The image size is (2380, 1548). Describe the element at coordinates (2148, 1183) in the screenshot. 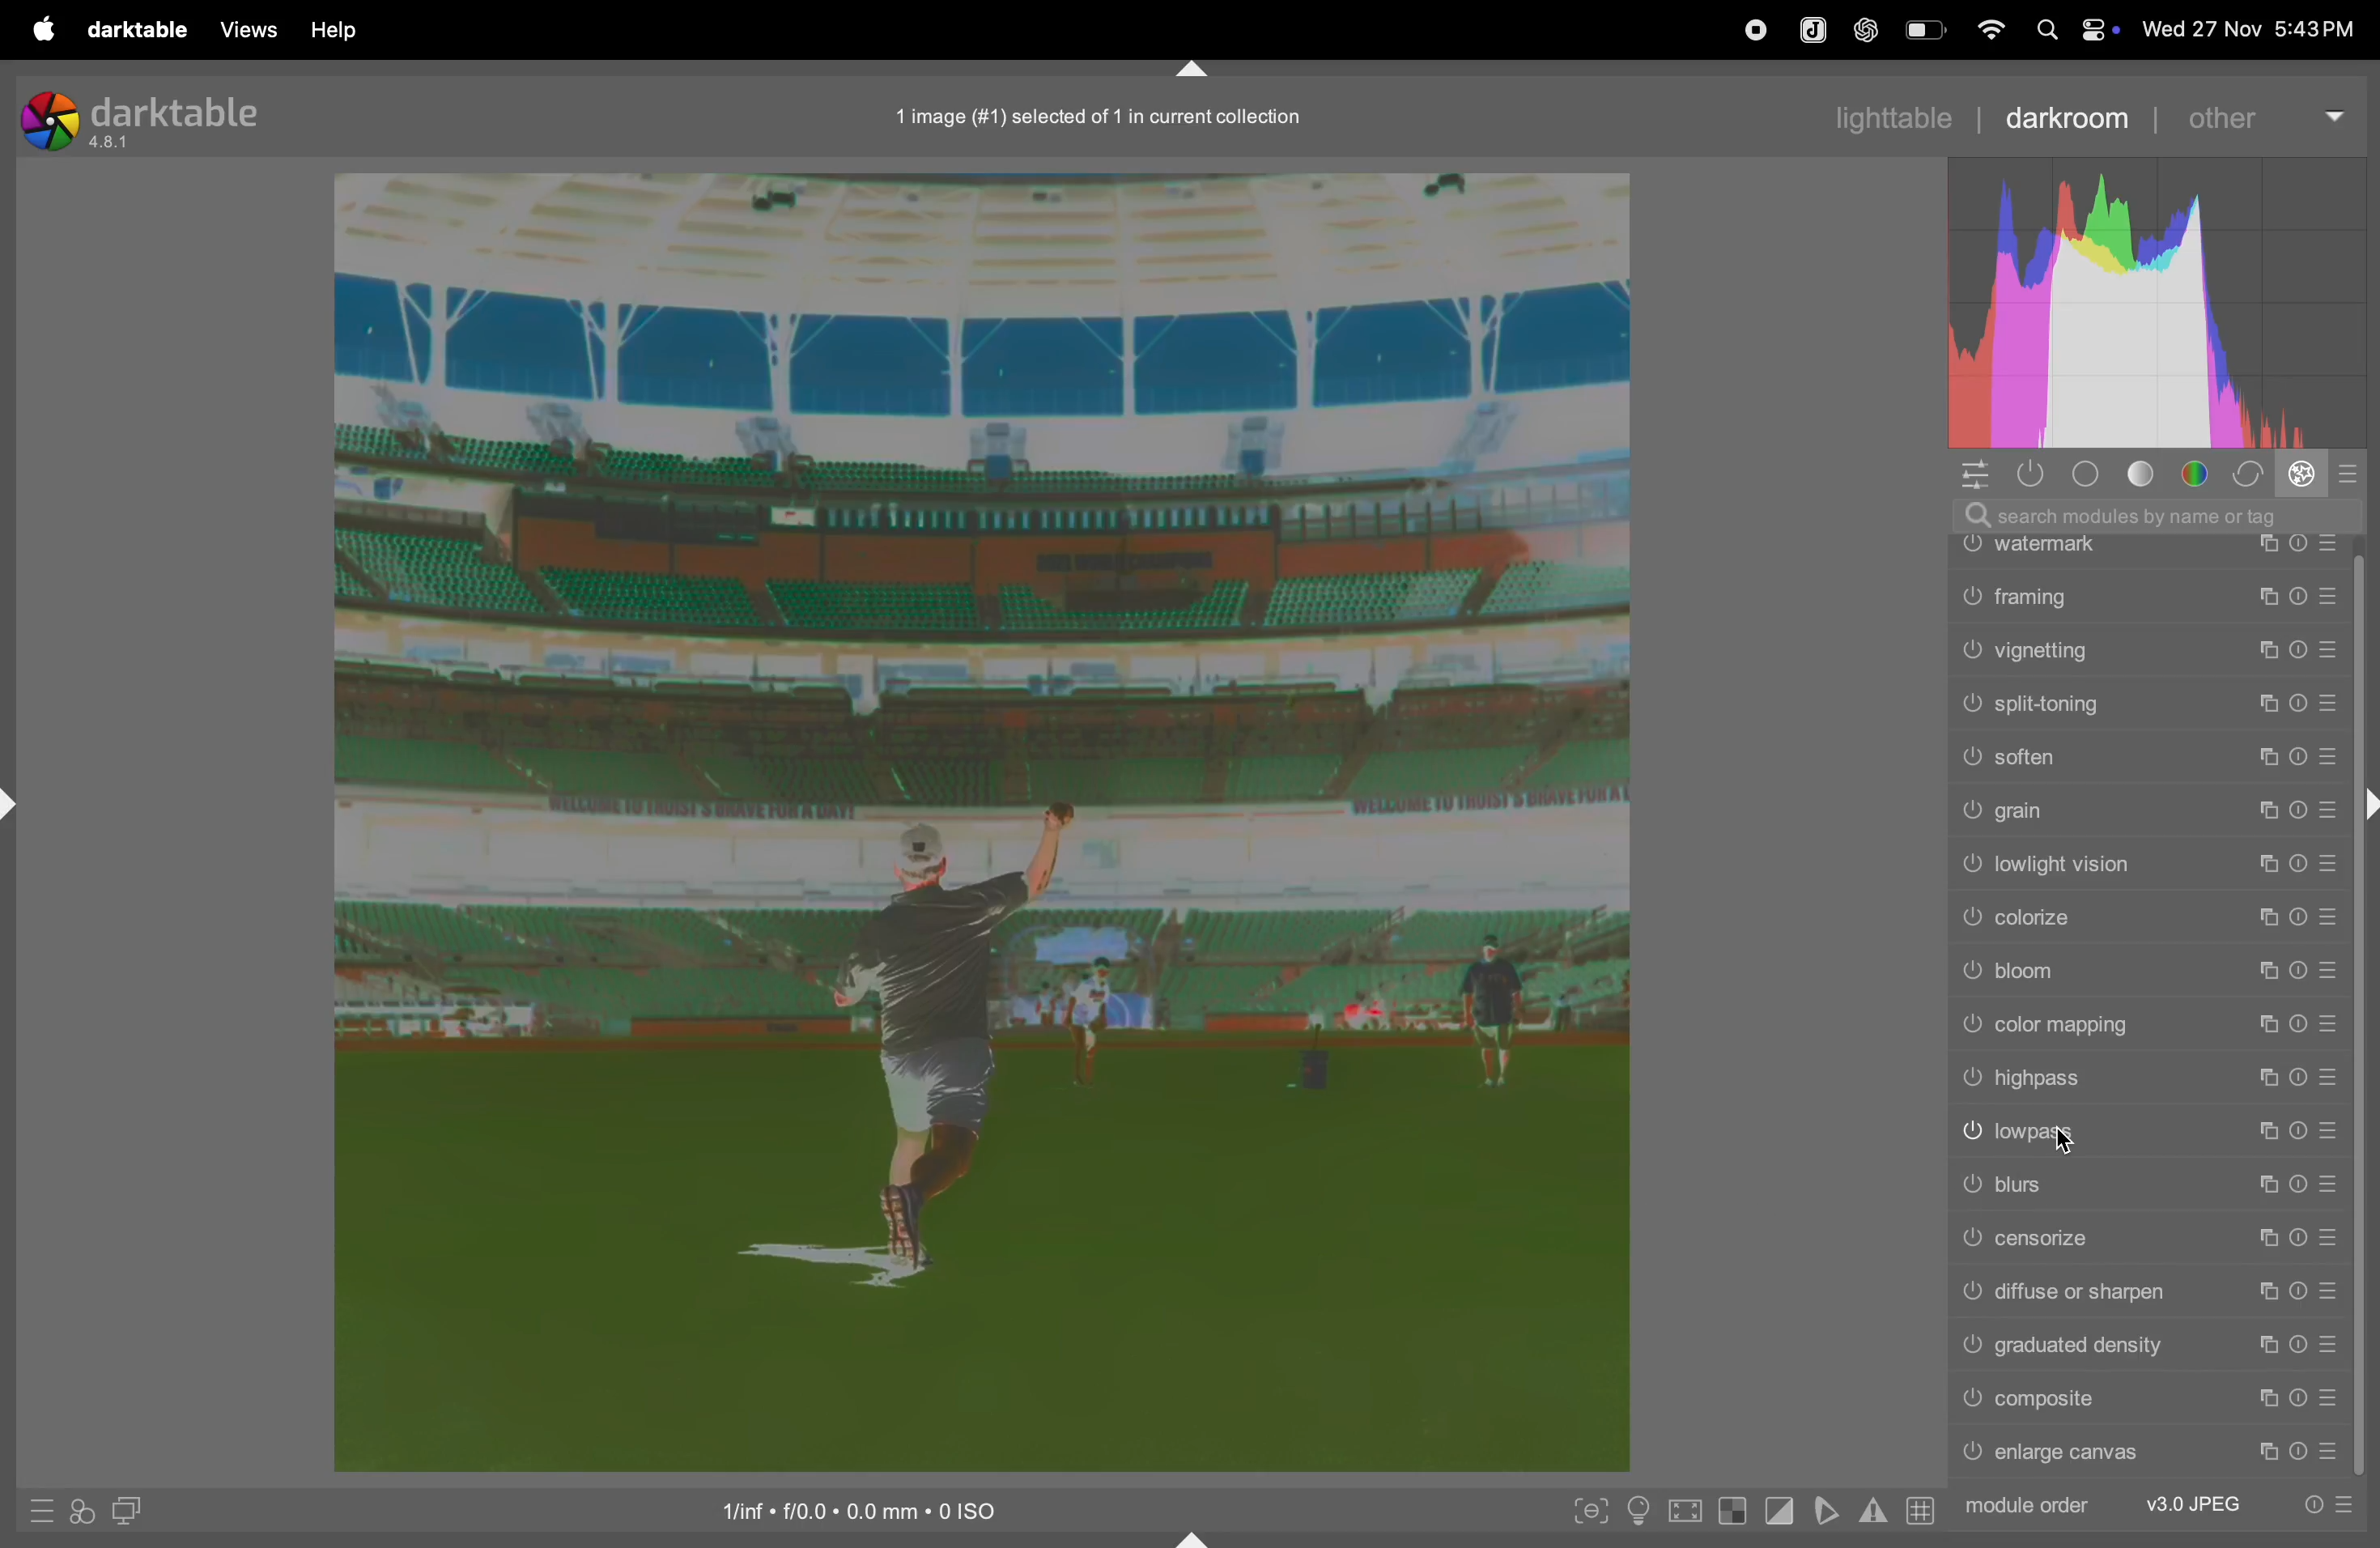

I see `blur` at that location.